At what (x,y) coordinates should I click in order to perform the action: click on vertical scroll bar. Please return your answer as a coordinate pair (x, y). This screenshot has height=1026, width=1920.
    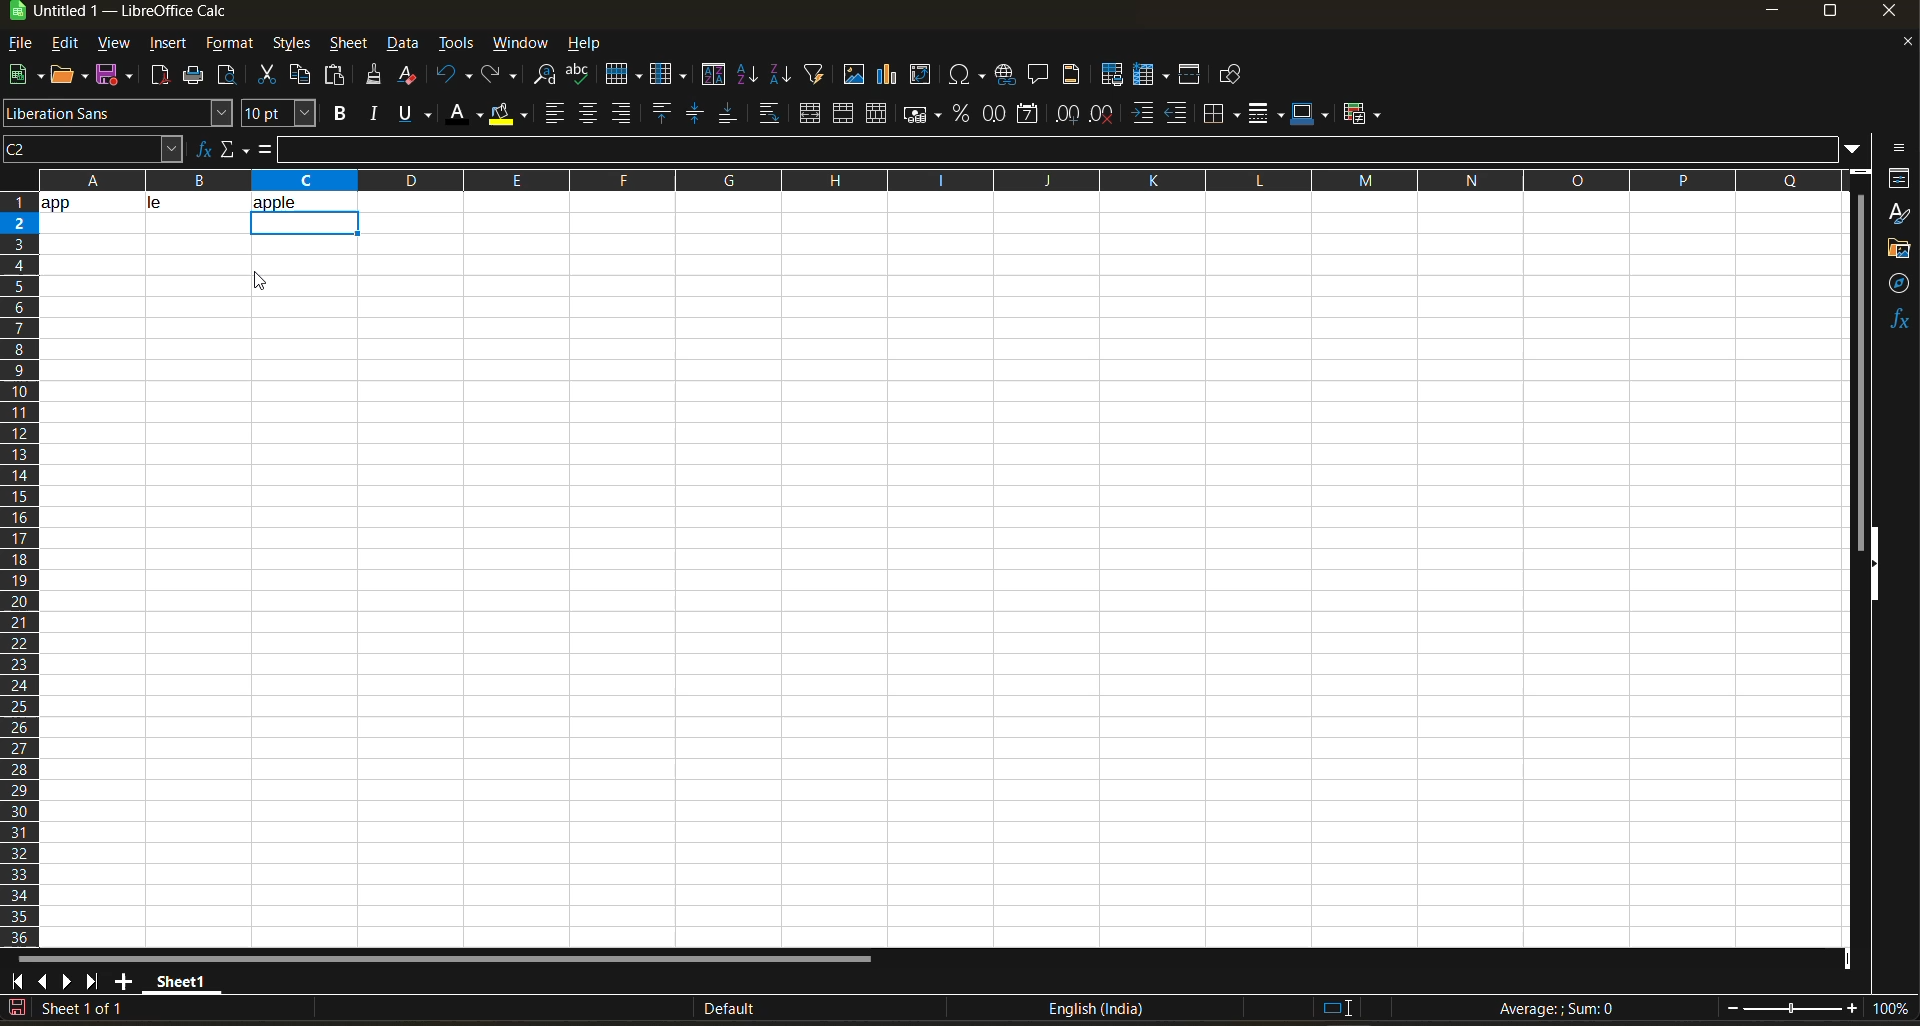
    Looking at the image, I should click on (1860, 358).